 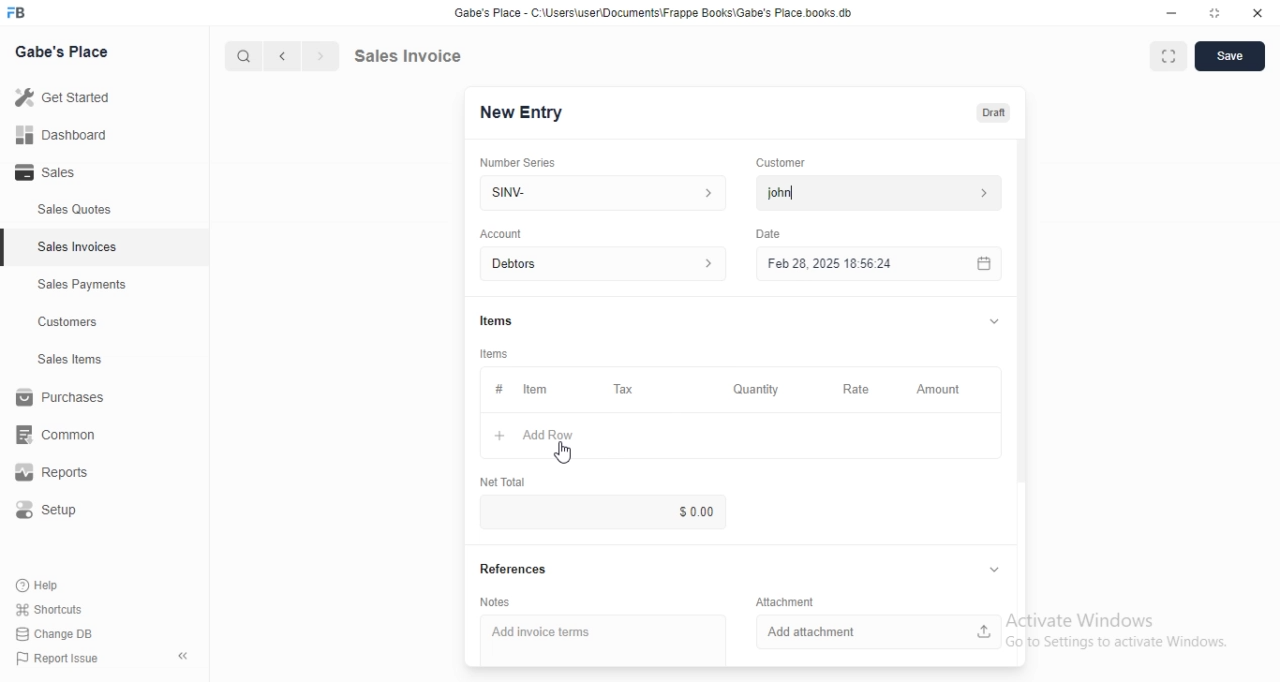 I want to click on cursor, so click(x=564, y=454).